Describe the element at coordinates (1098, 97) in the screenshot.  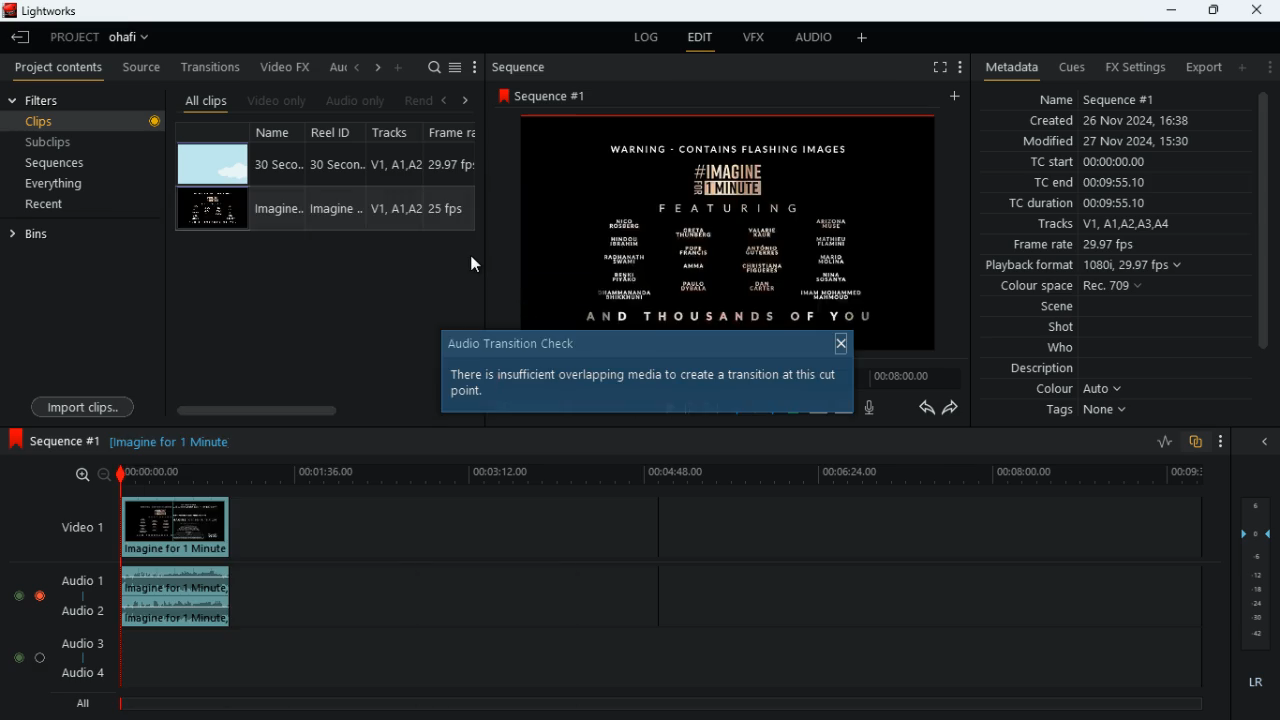
I see `name` at that location.